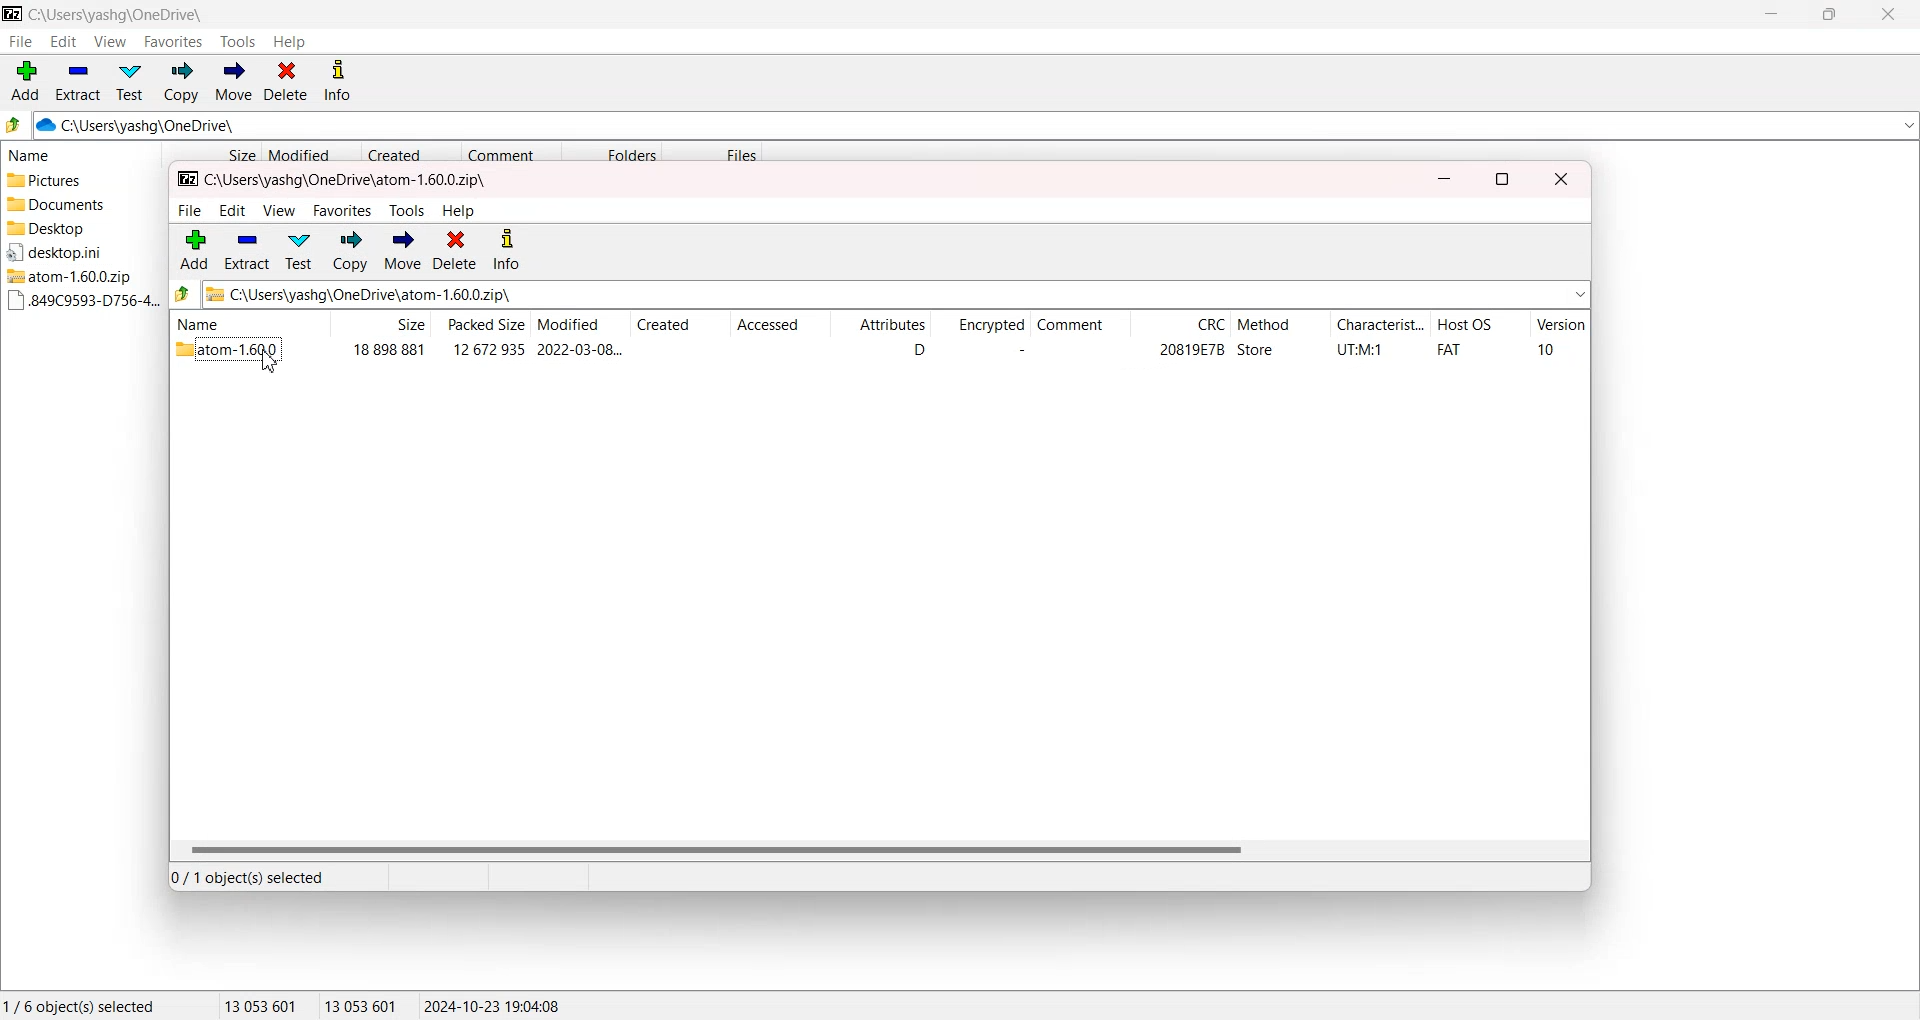  Describe the element at coordinates (360, 294) in the screenshot. I see `Zip file path address - C:\Users\yashg\OneDrive\atom-1.60.0.zip\` at that location.